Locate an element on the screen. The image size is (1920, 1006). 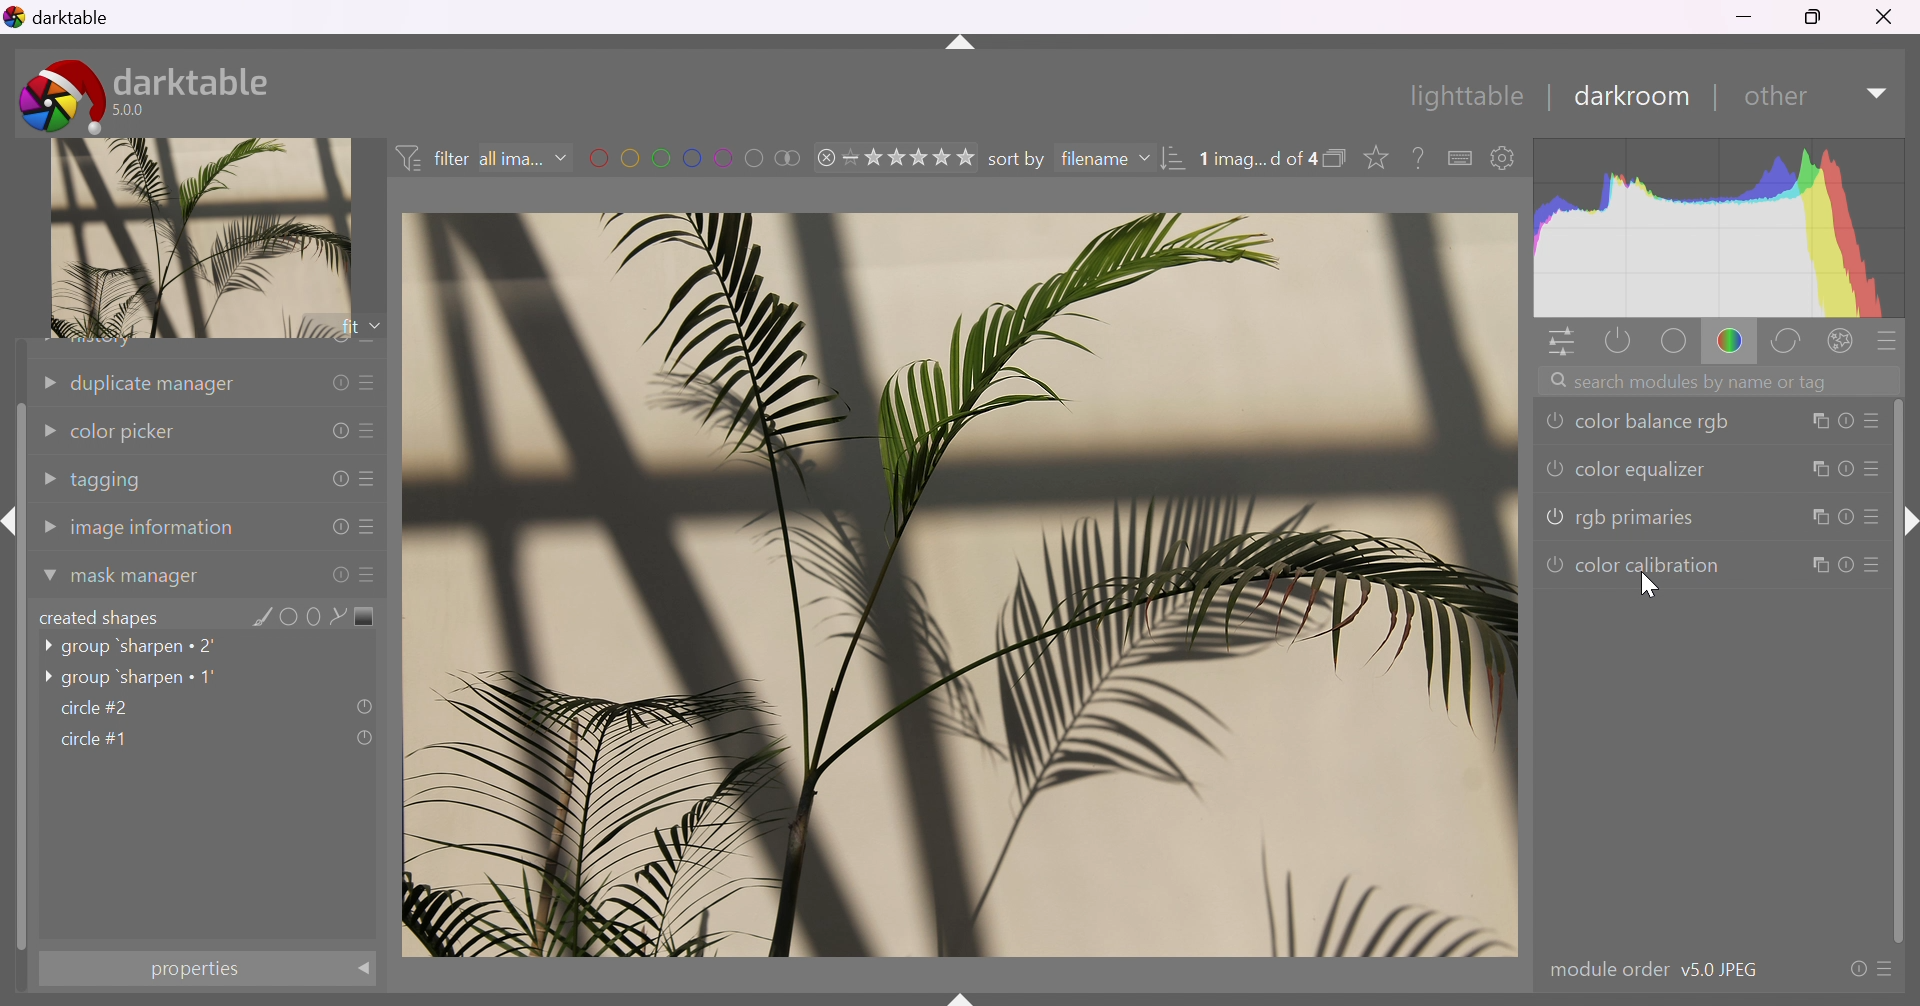
filter images by color label is located at coordinates (694, 159).